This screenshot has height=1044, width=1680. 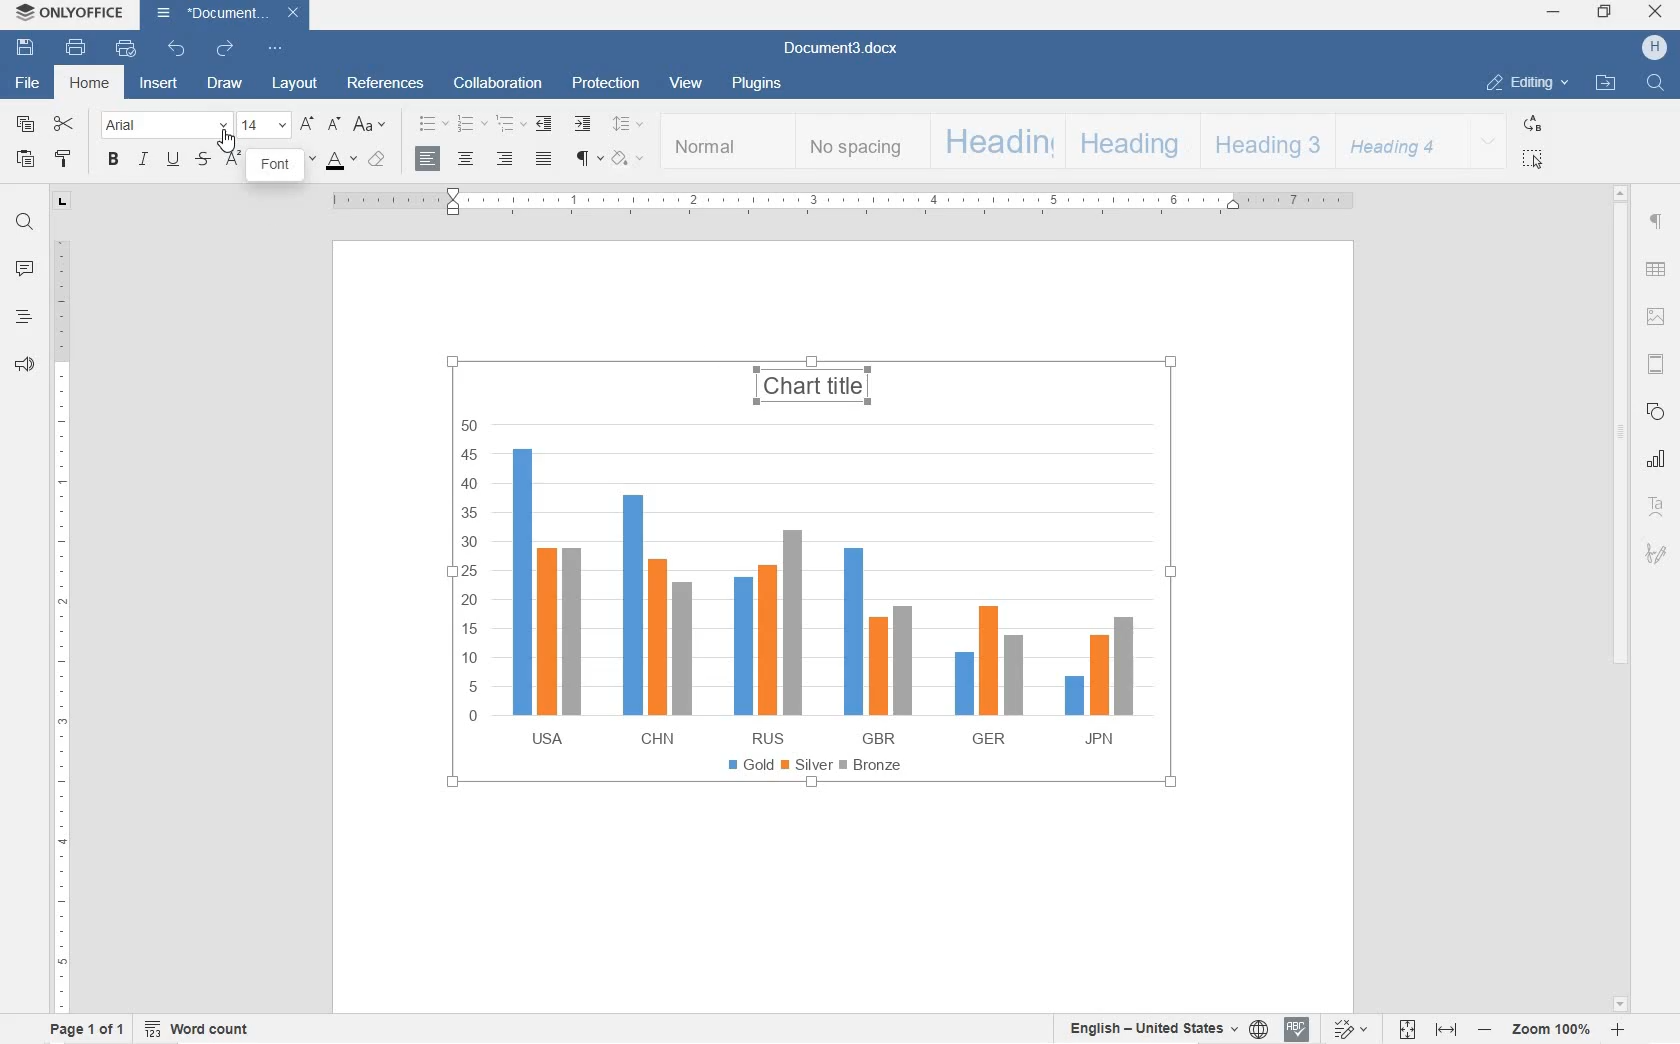 I want to click on SELECT ALL, so click(x=1532, y=160).